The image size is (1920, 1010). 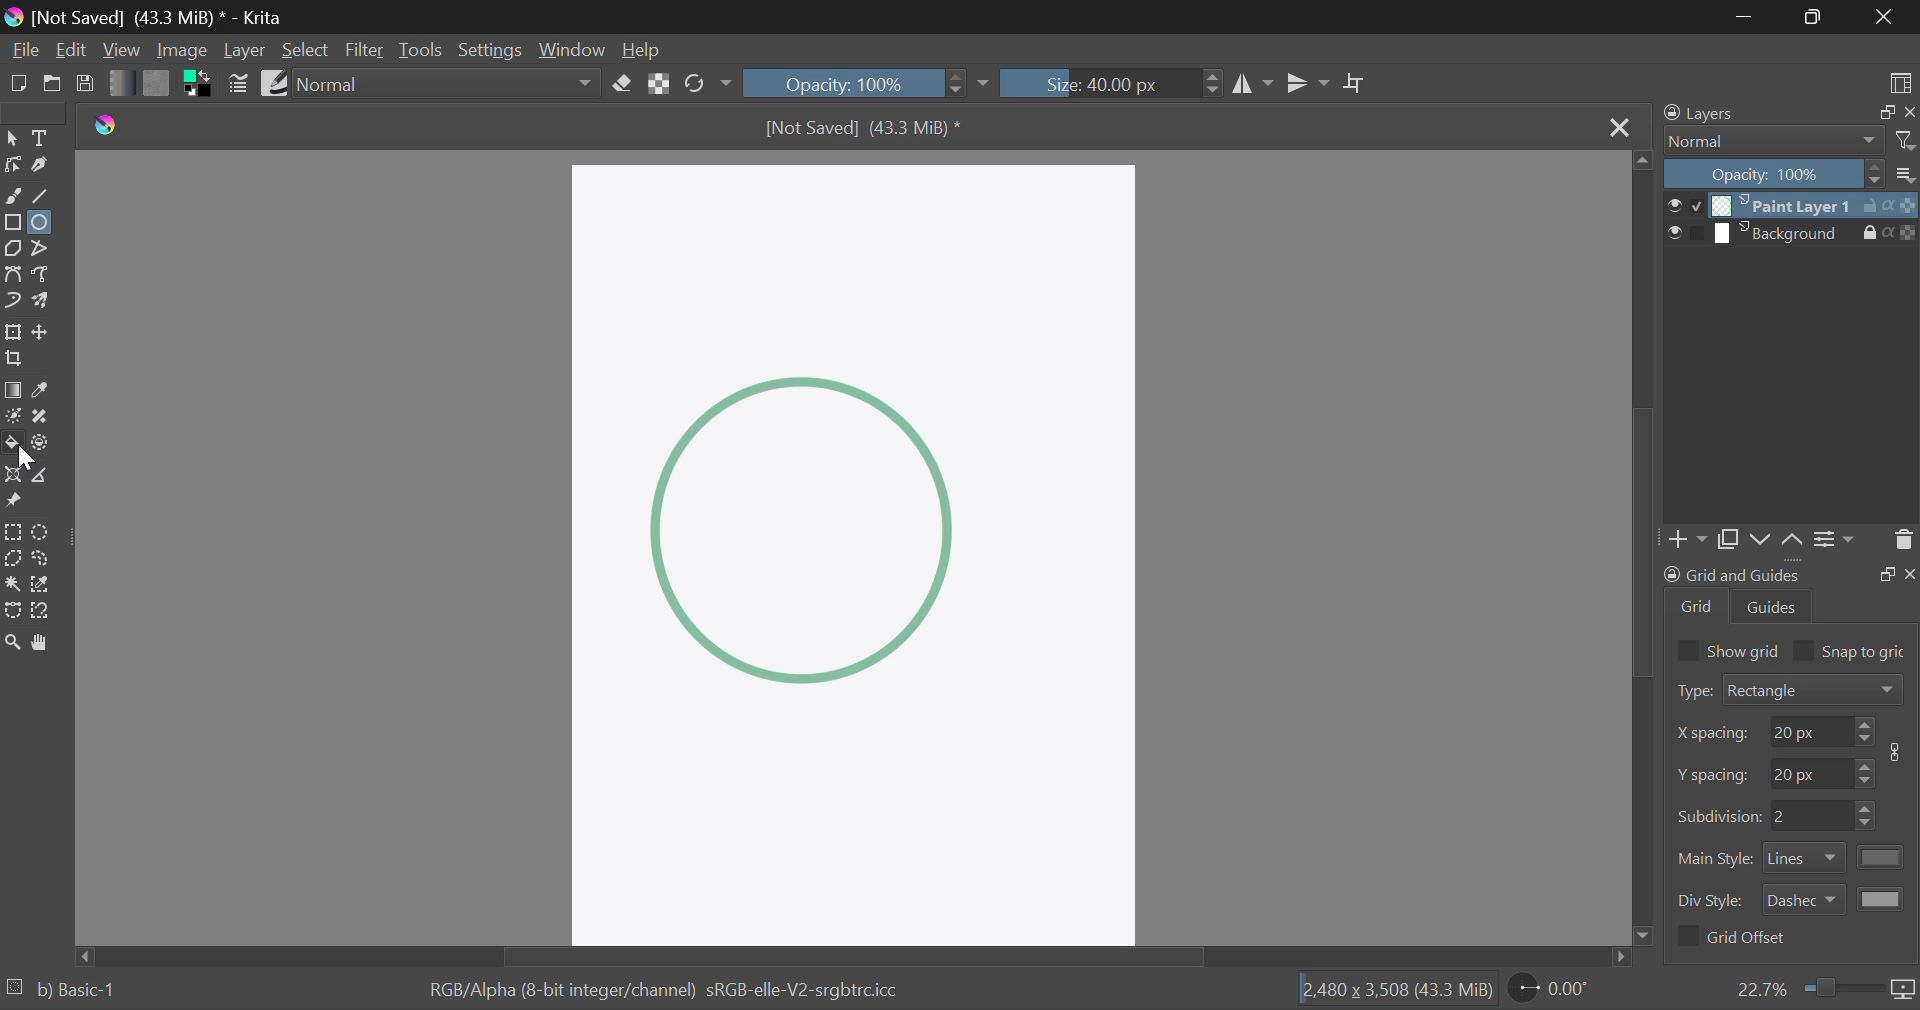 I want to click on Magnetic Selection, so click(x=44, y=610).